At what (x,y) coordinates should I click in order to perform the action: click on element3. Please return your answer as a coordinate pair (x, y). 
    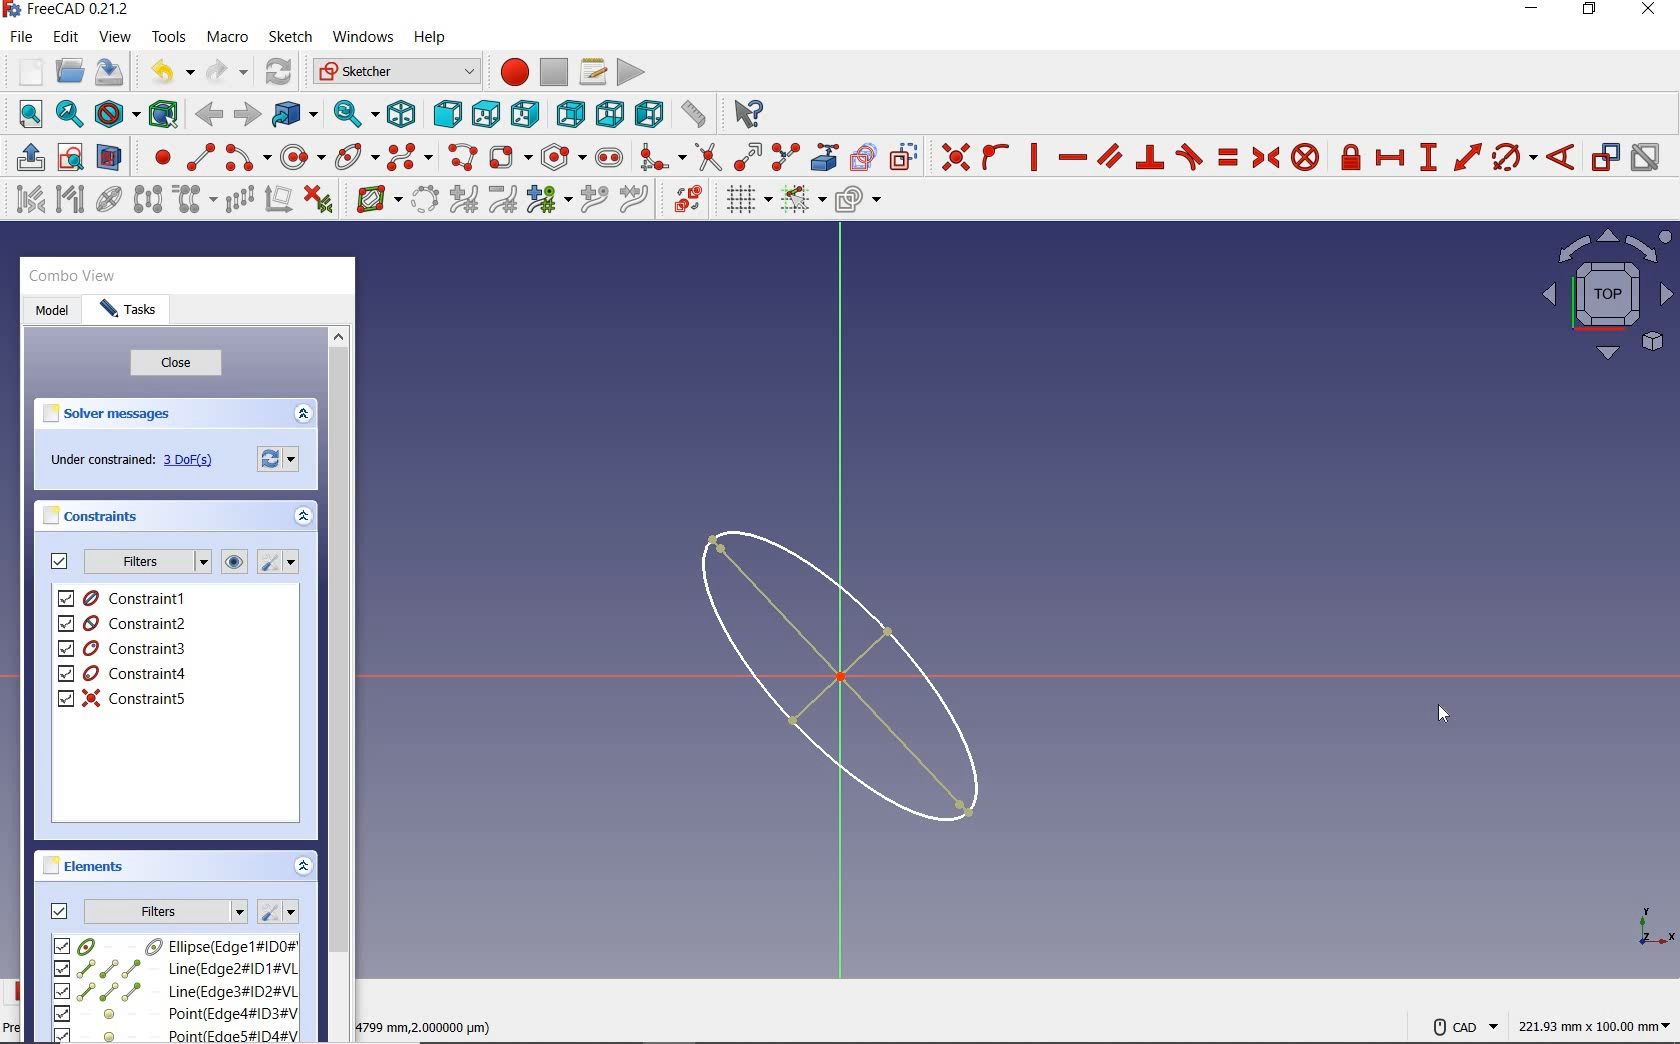
    Looking at the image, I should click on (175, 991).